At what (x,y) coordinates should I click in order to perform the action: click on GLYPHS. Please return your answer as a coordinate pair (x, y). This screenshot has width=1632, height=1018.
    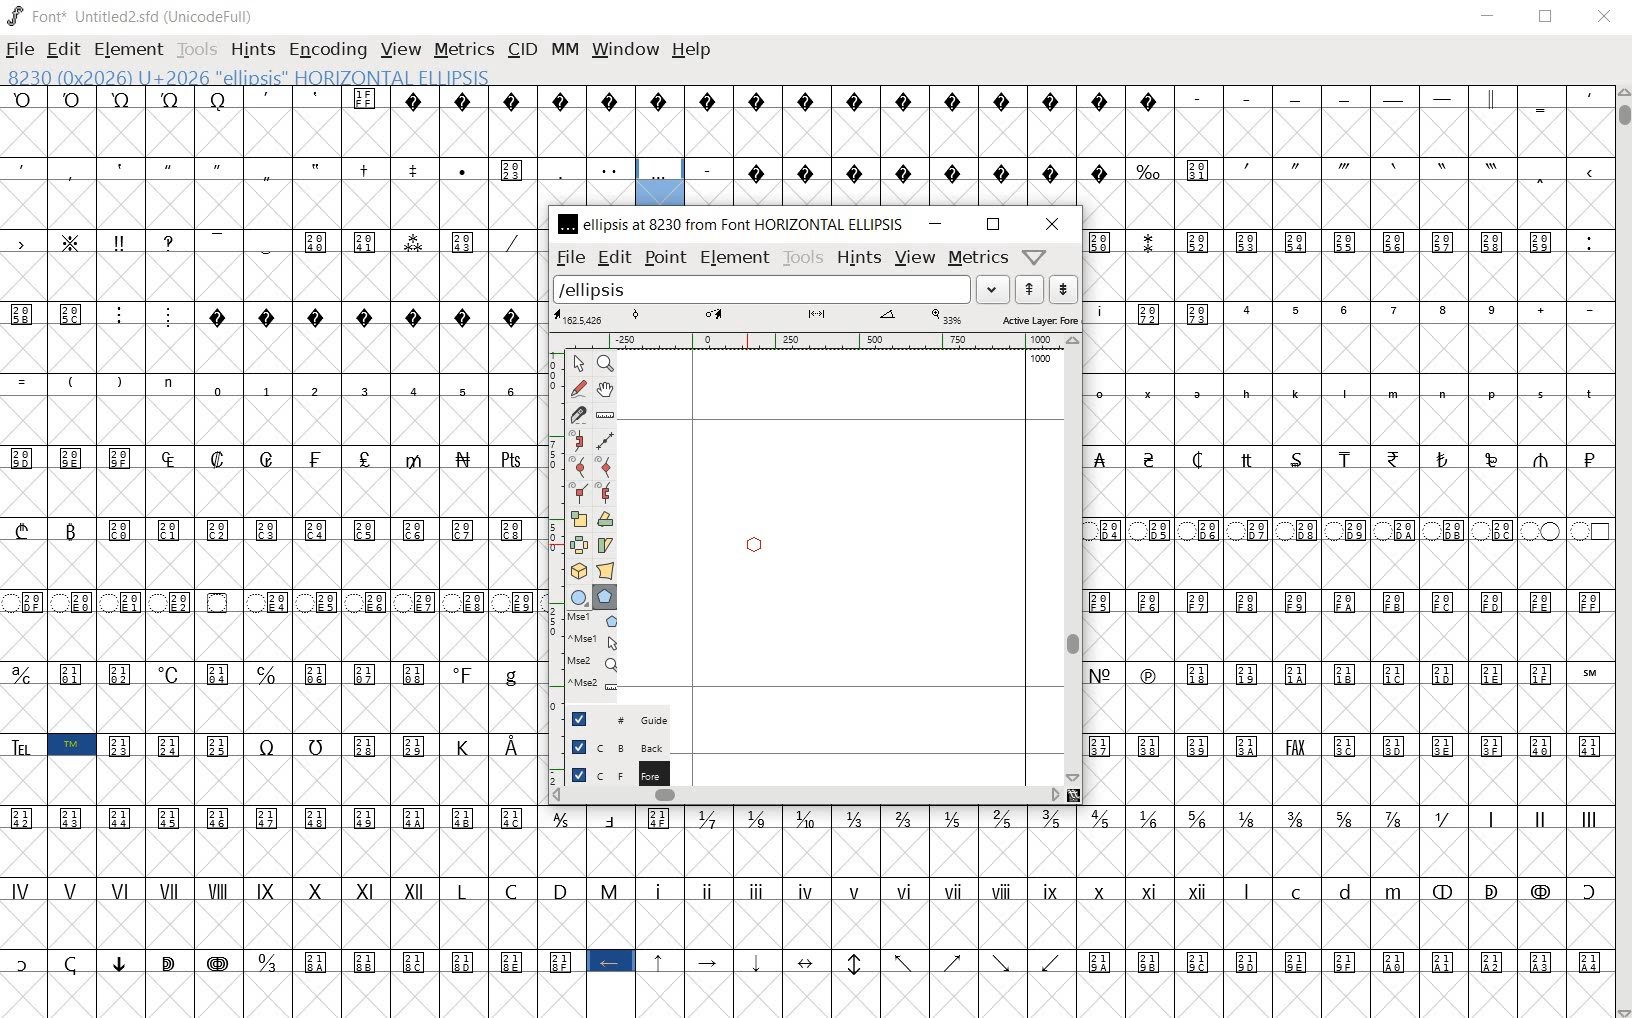
    Looking at the image, I should click on (264, 550).